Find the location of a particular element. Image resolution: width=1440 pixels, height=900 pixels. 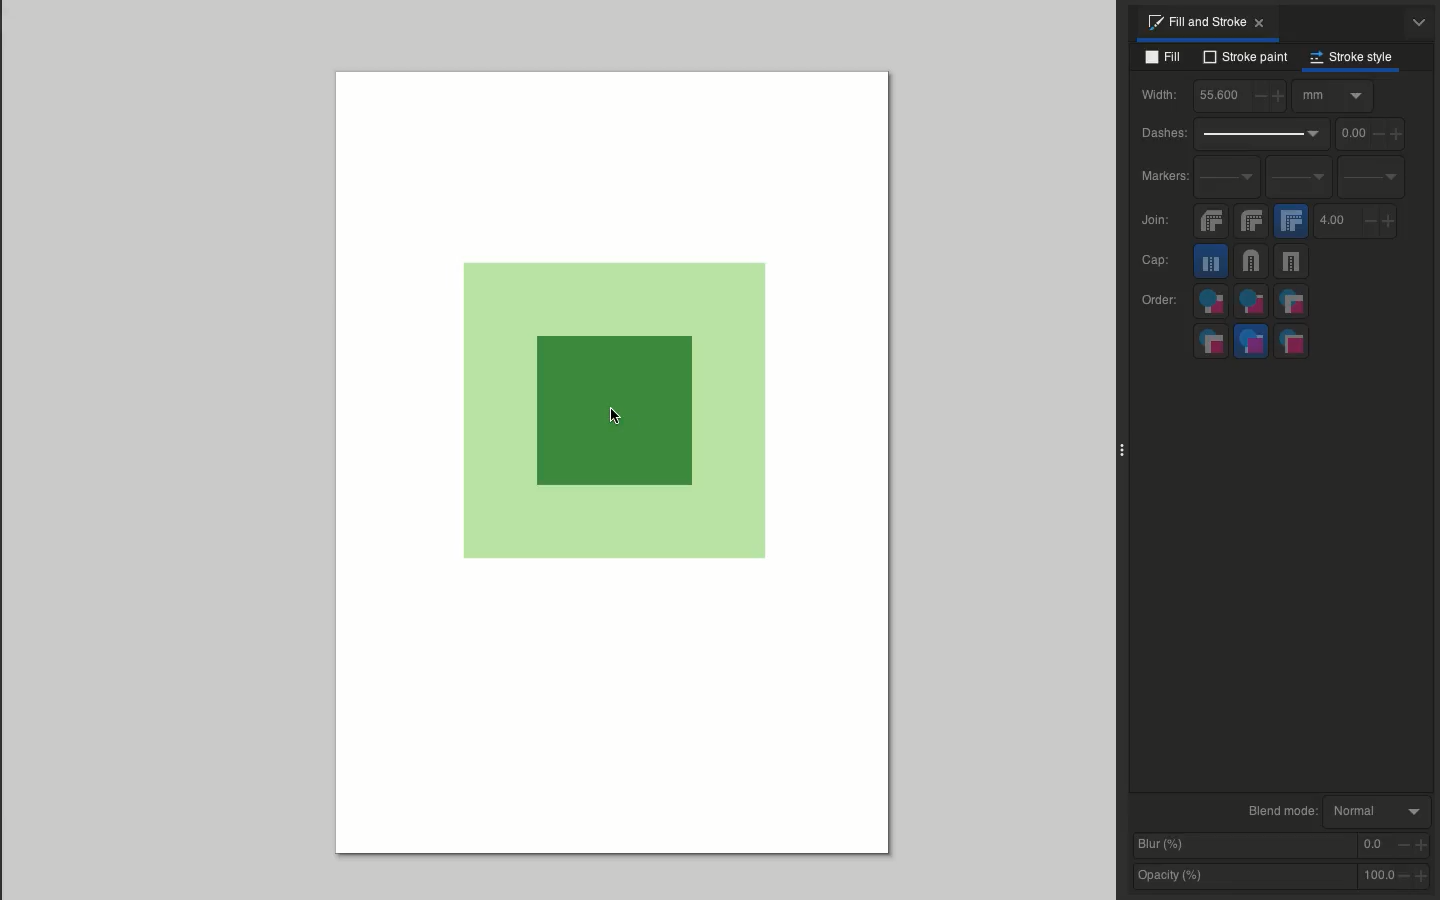

Options is located at coordinates (1415, 23).